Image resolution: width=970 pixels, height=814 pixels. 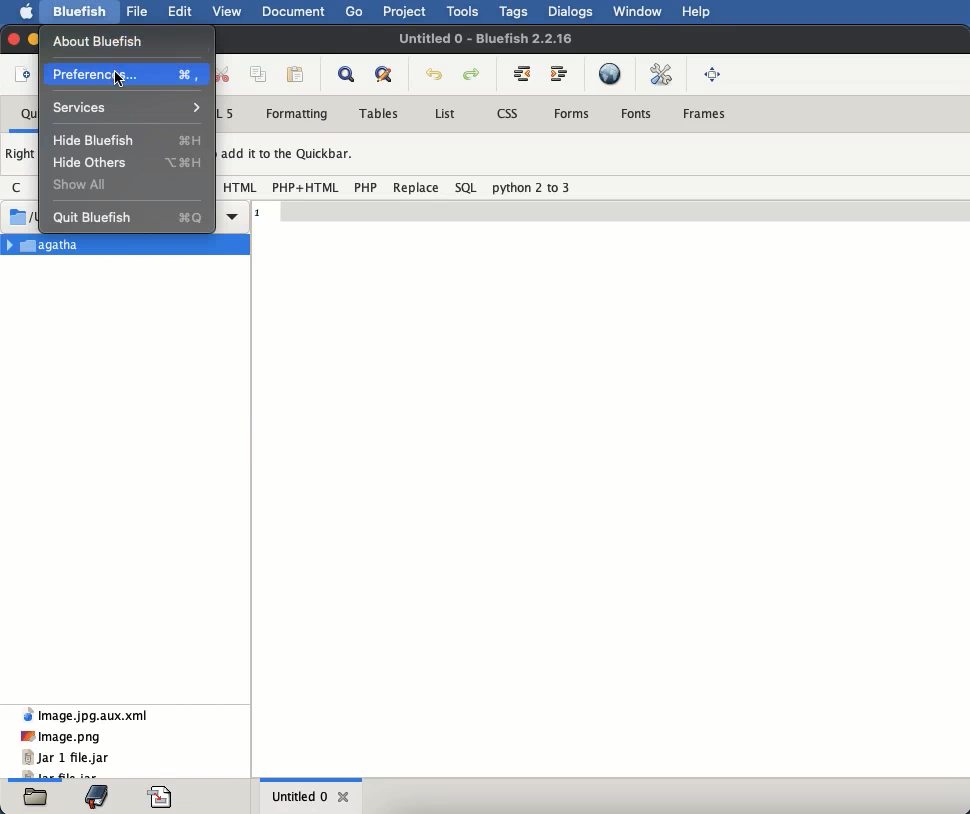 What do you see at coordinates (225, 73) in the screenshot?
I see `cut` at bounding box center [225, 73].